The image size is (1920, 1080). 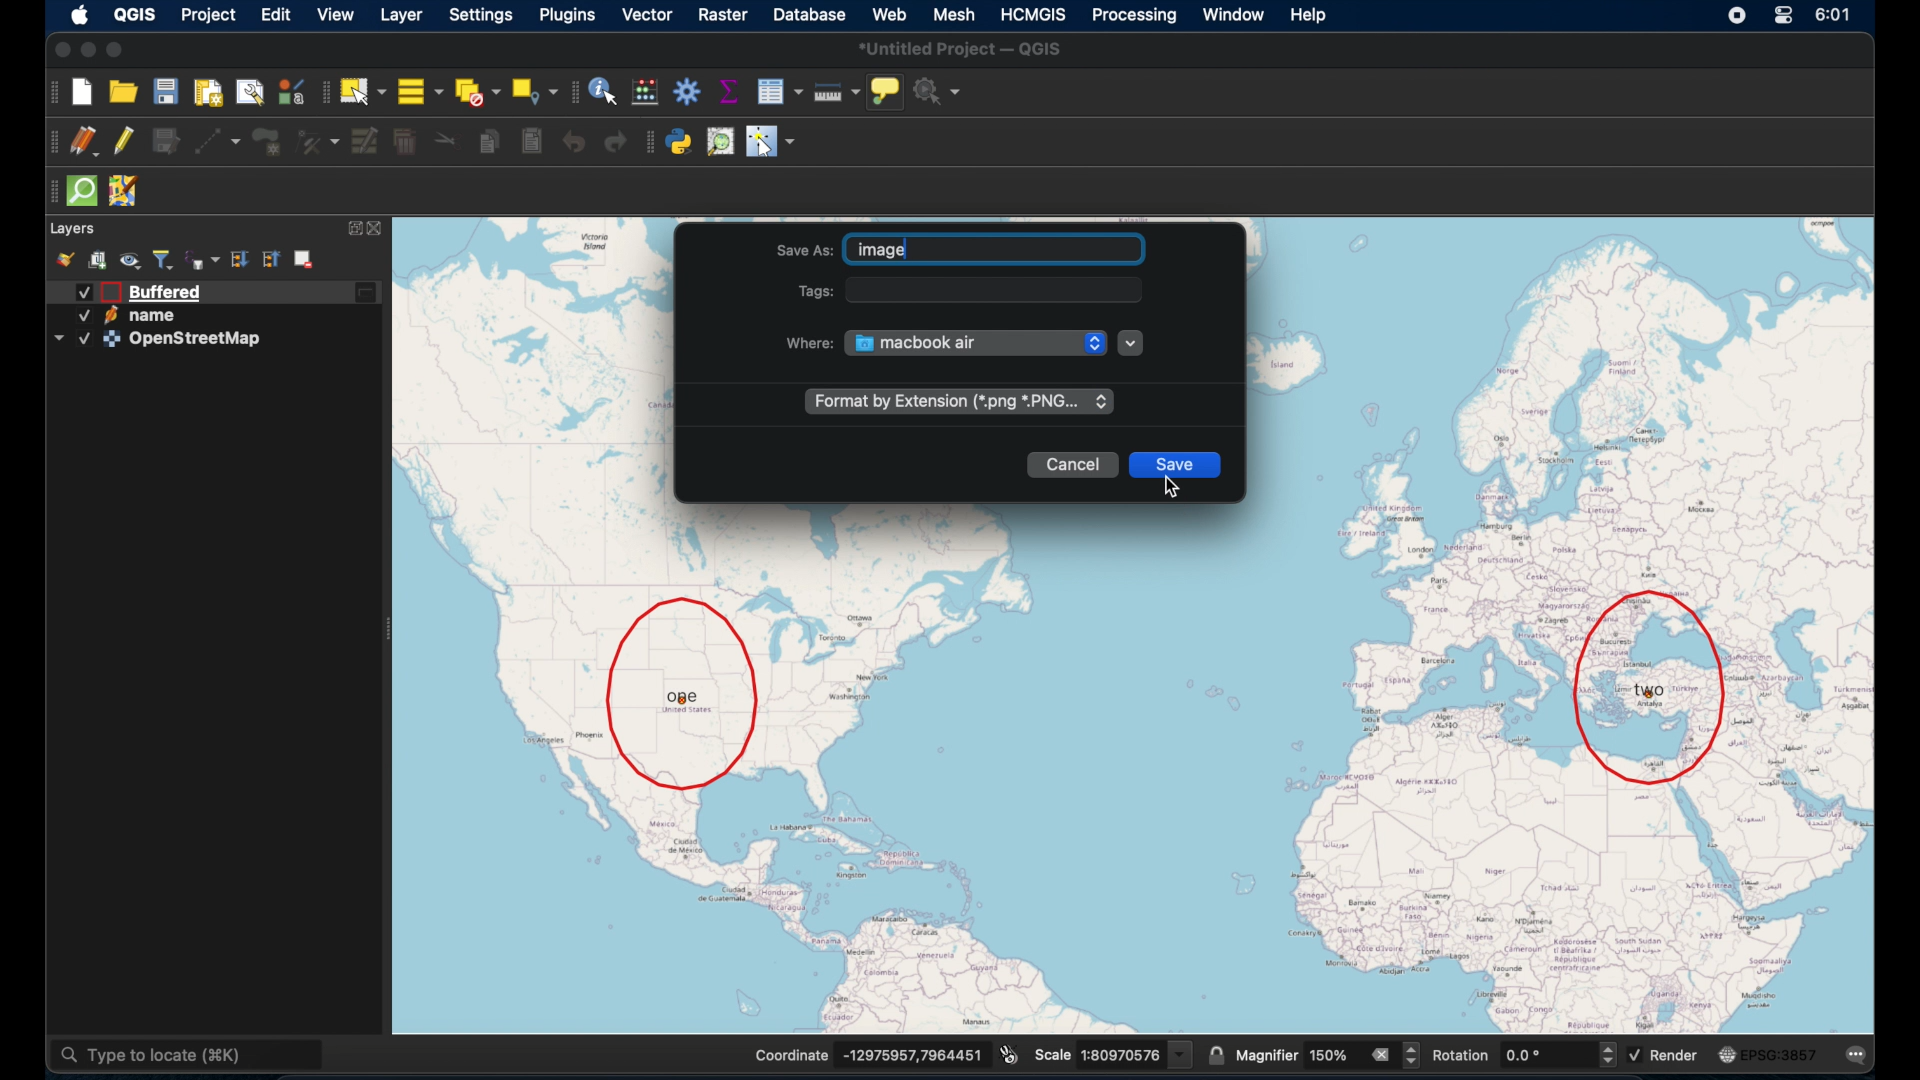 I want to click on edit, so click(x=278, y=15).